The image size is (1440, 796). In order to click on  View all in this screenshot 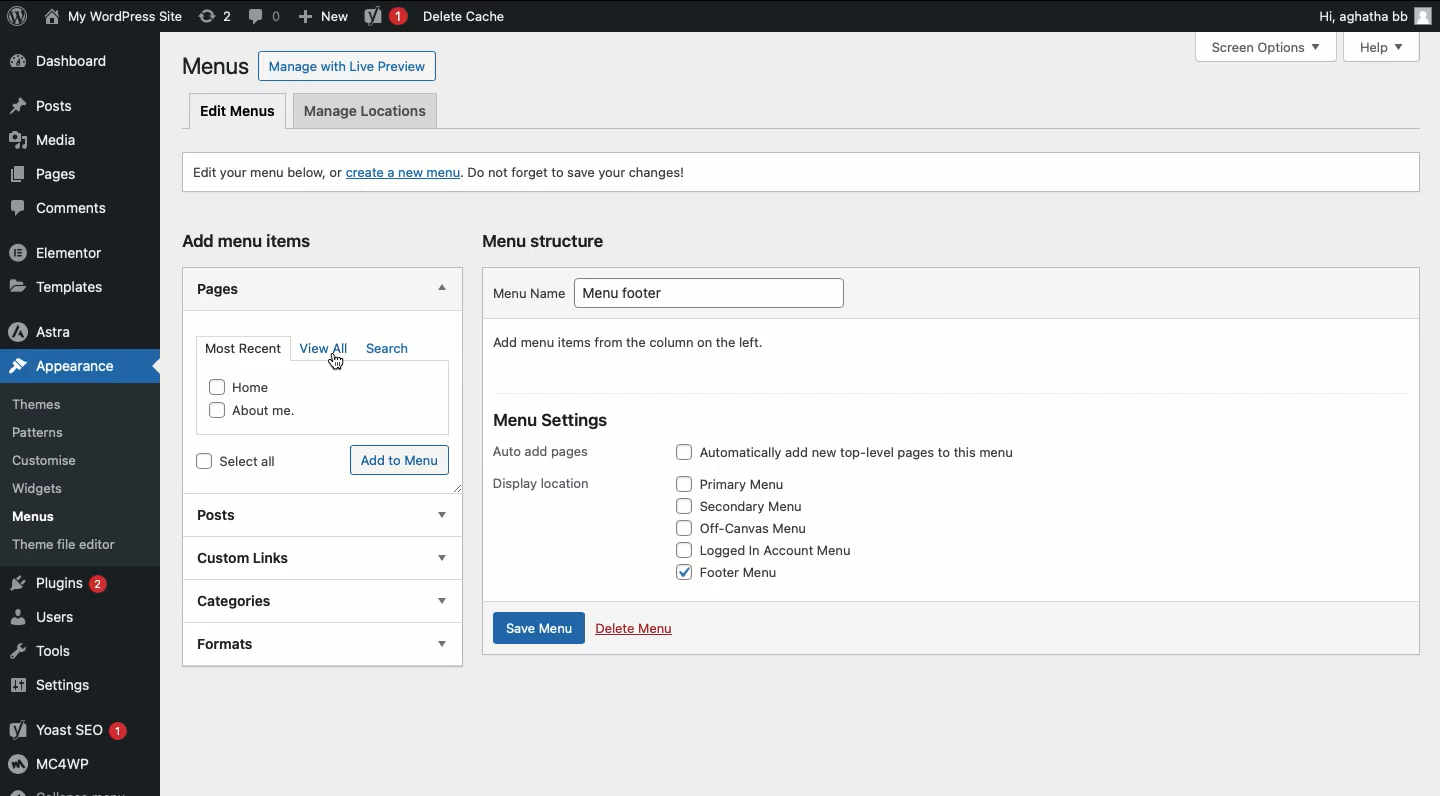, I will do `click(327, 350)`.